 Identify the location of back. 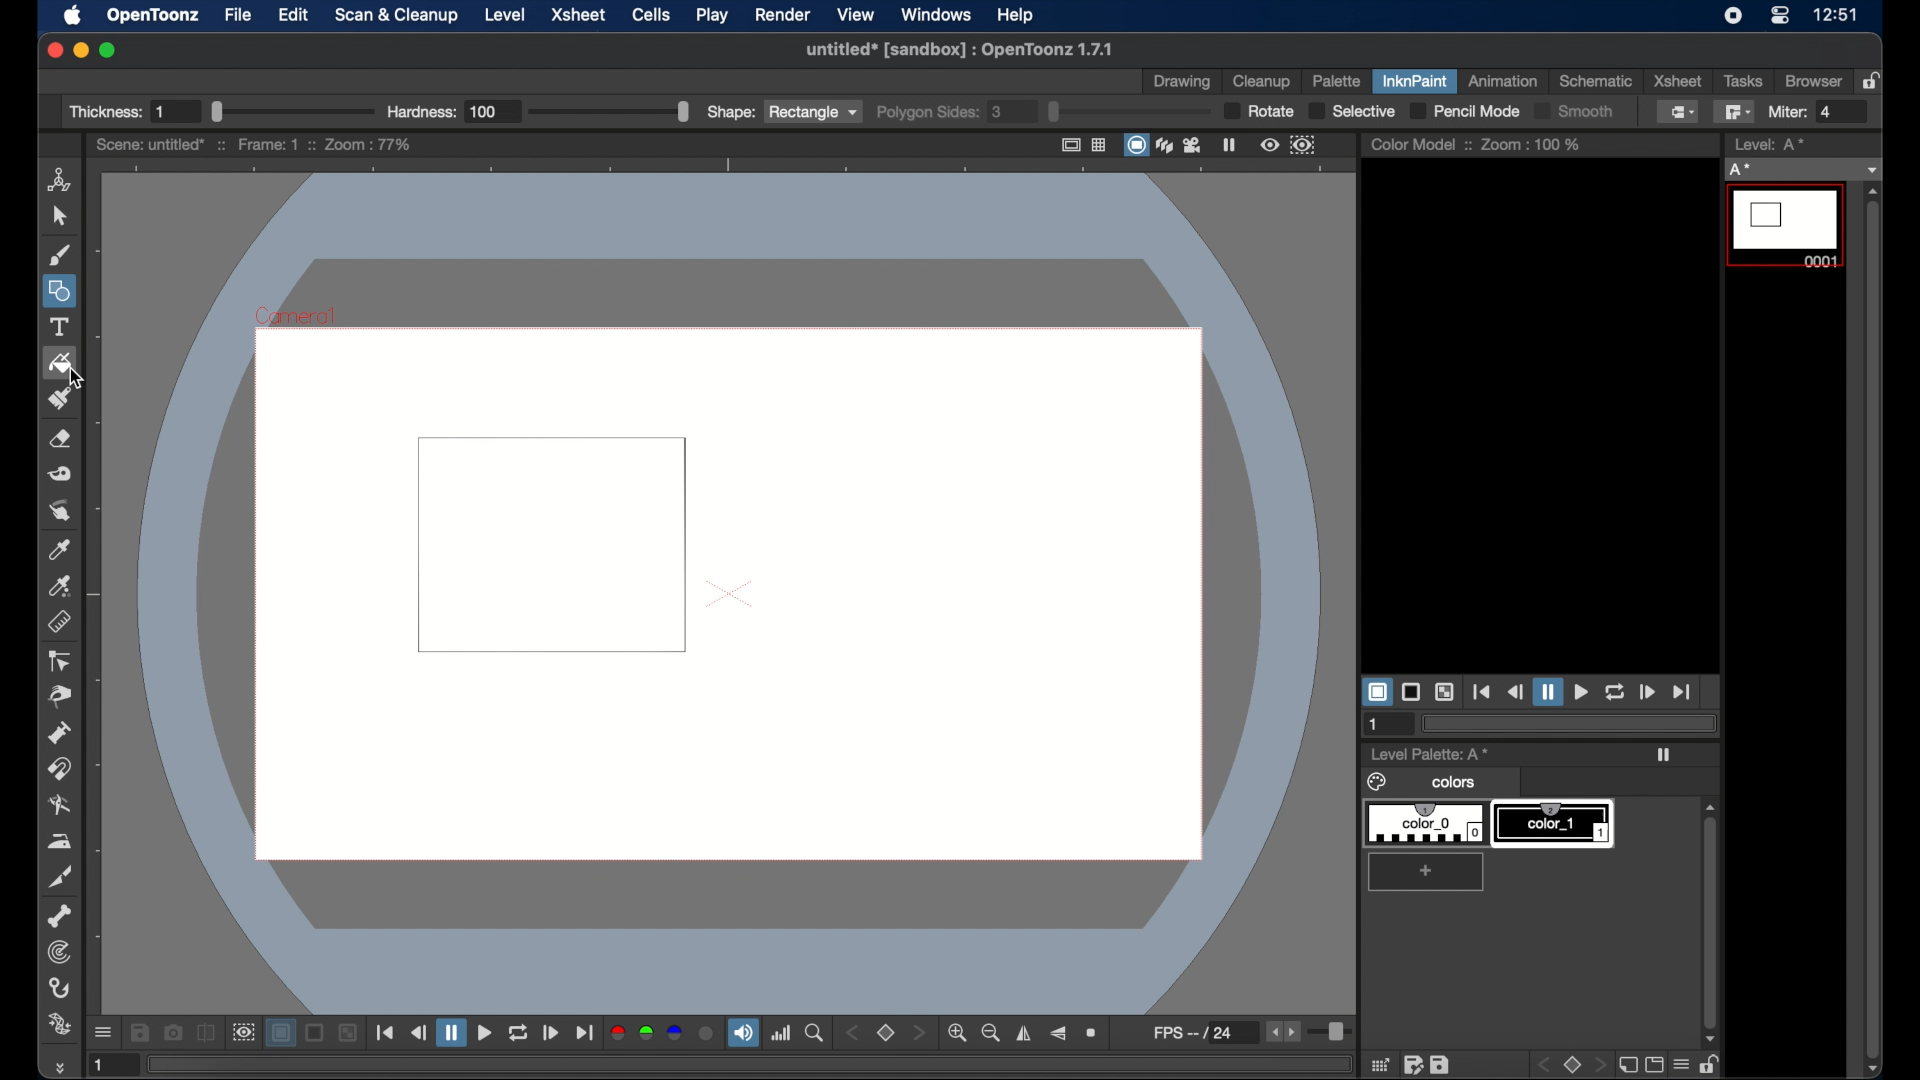
(1547, 1065).